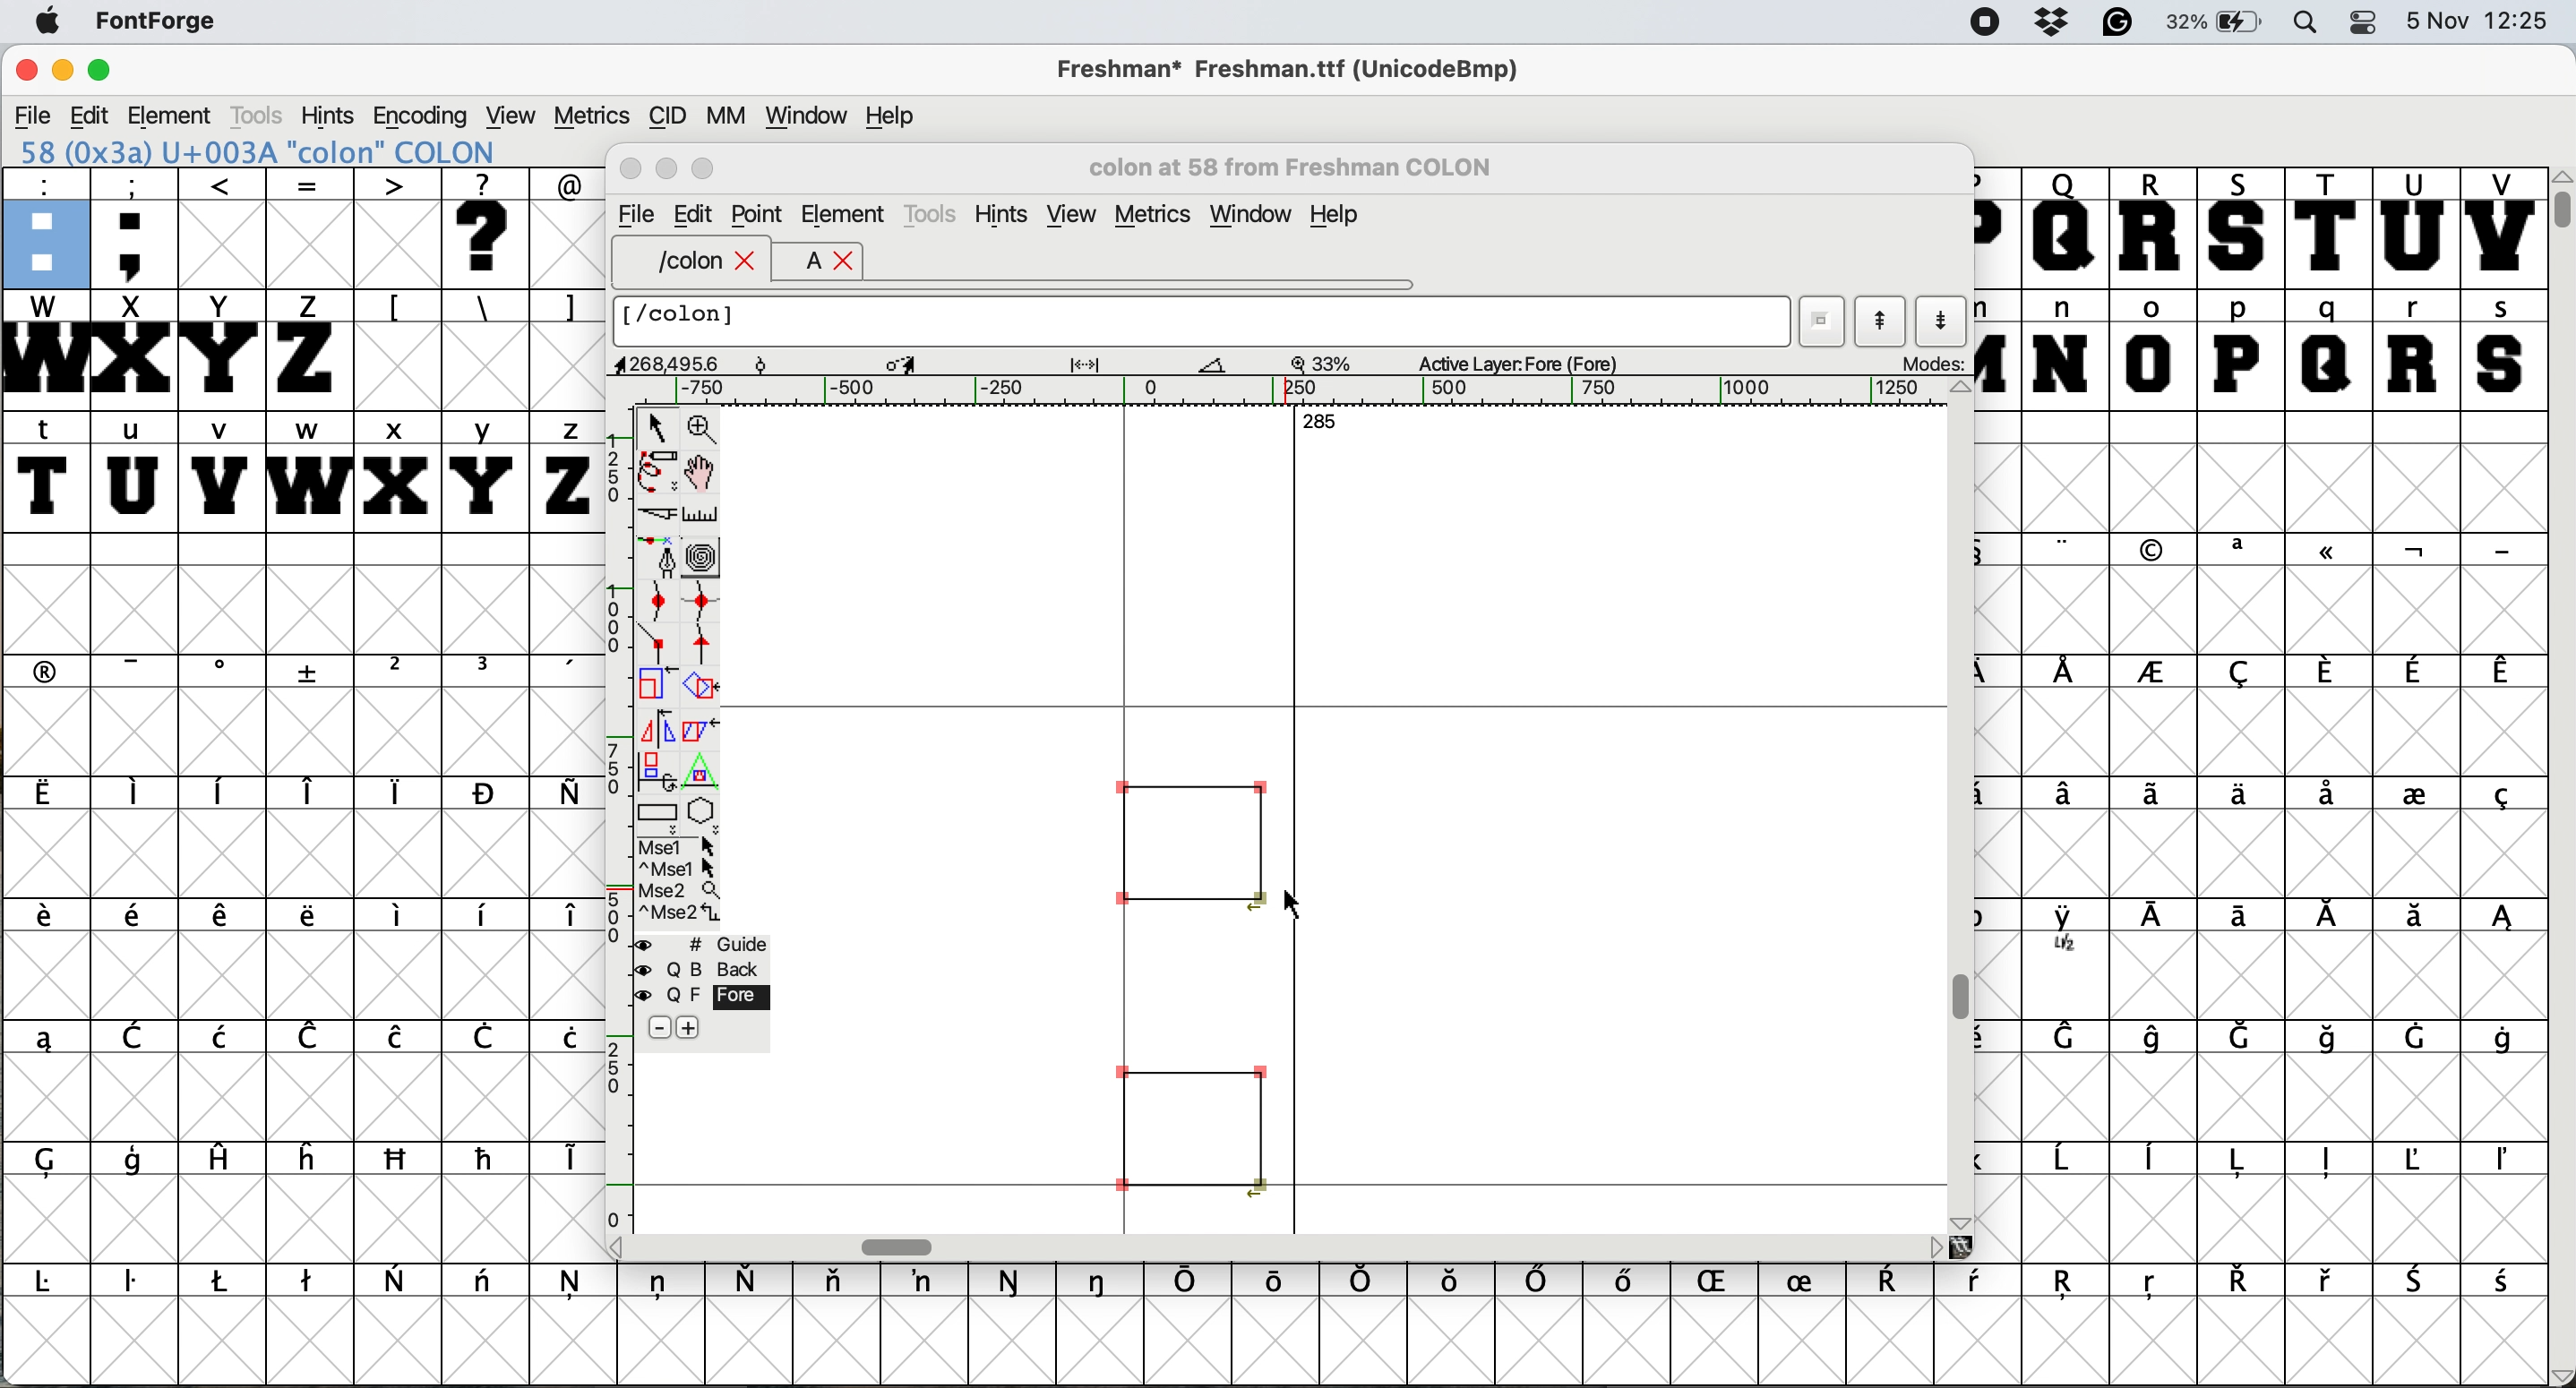  What do you see at coordinates (1277, 1279) in the screenshot?
I see `symbol` at bounding box center [1277, 1279].